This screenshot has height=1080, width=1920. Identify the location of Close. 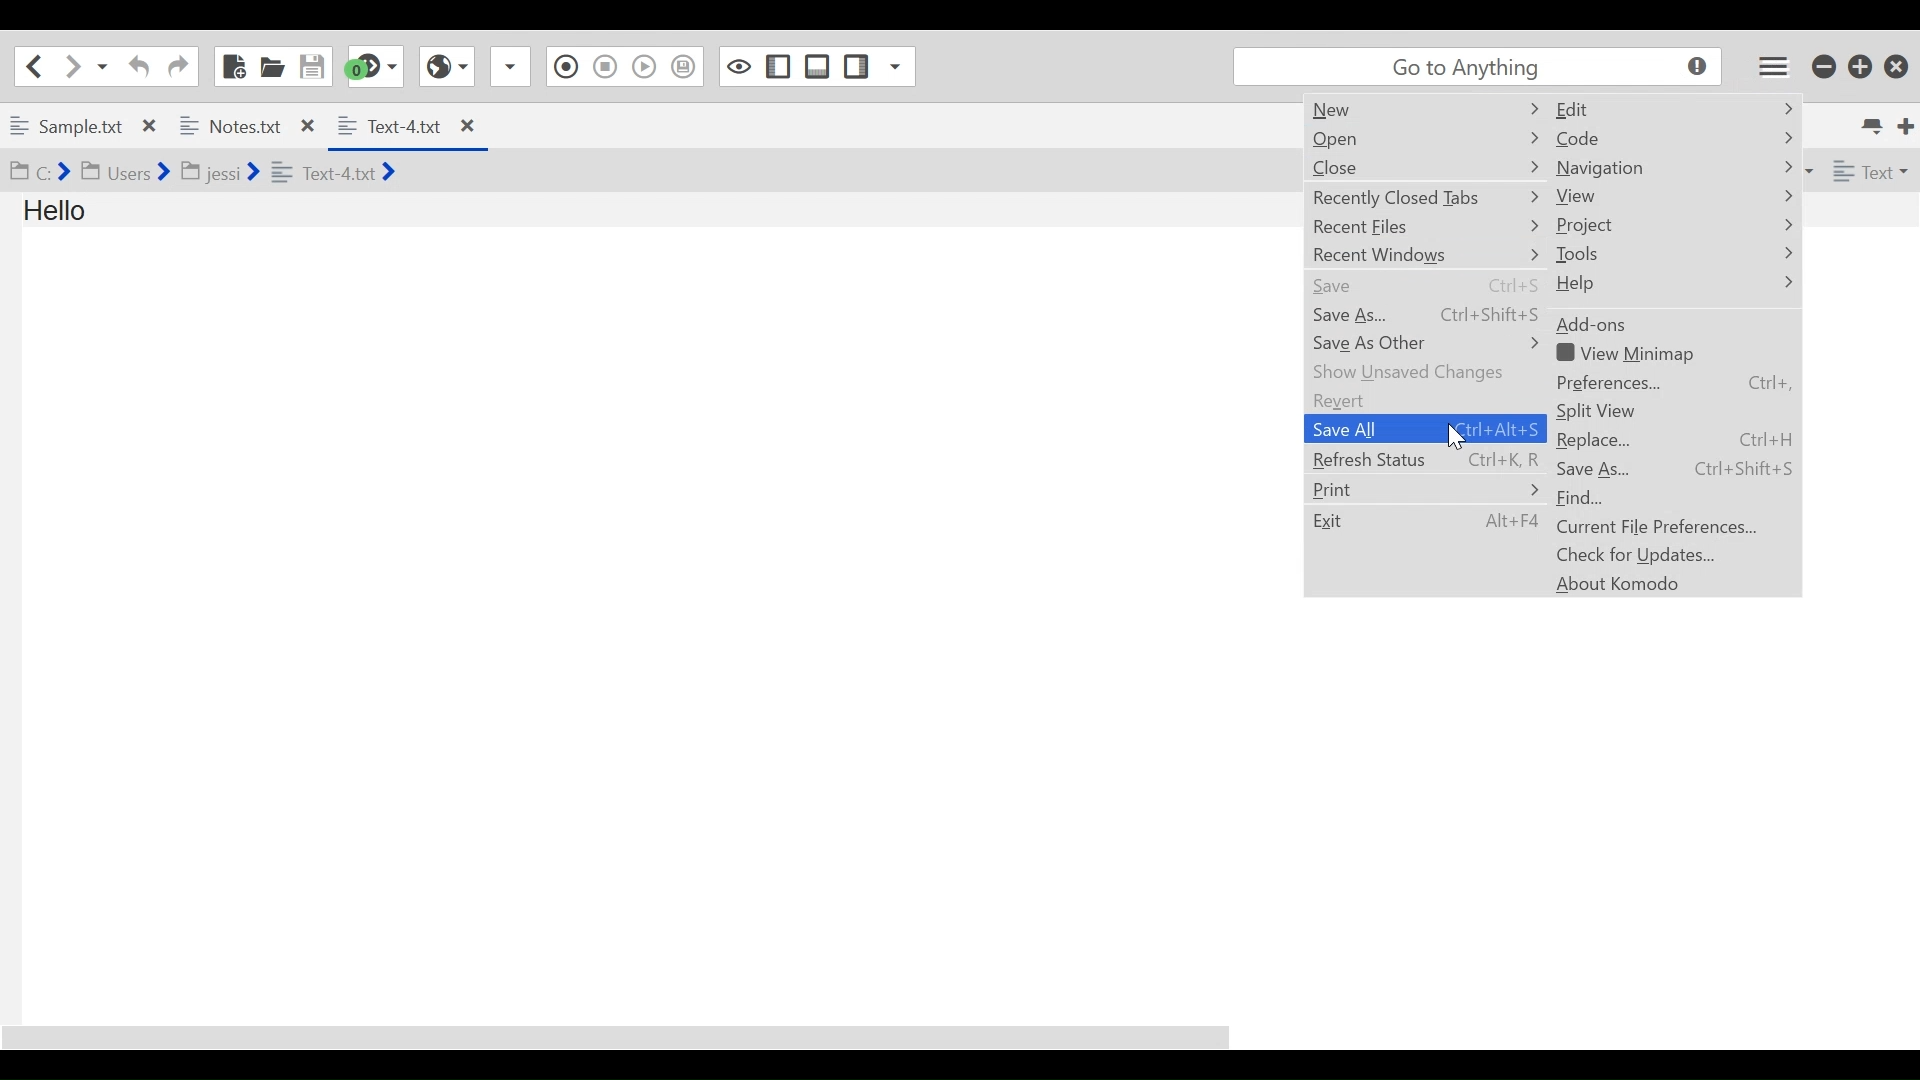
(1426, 168).